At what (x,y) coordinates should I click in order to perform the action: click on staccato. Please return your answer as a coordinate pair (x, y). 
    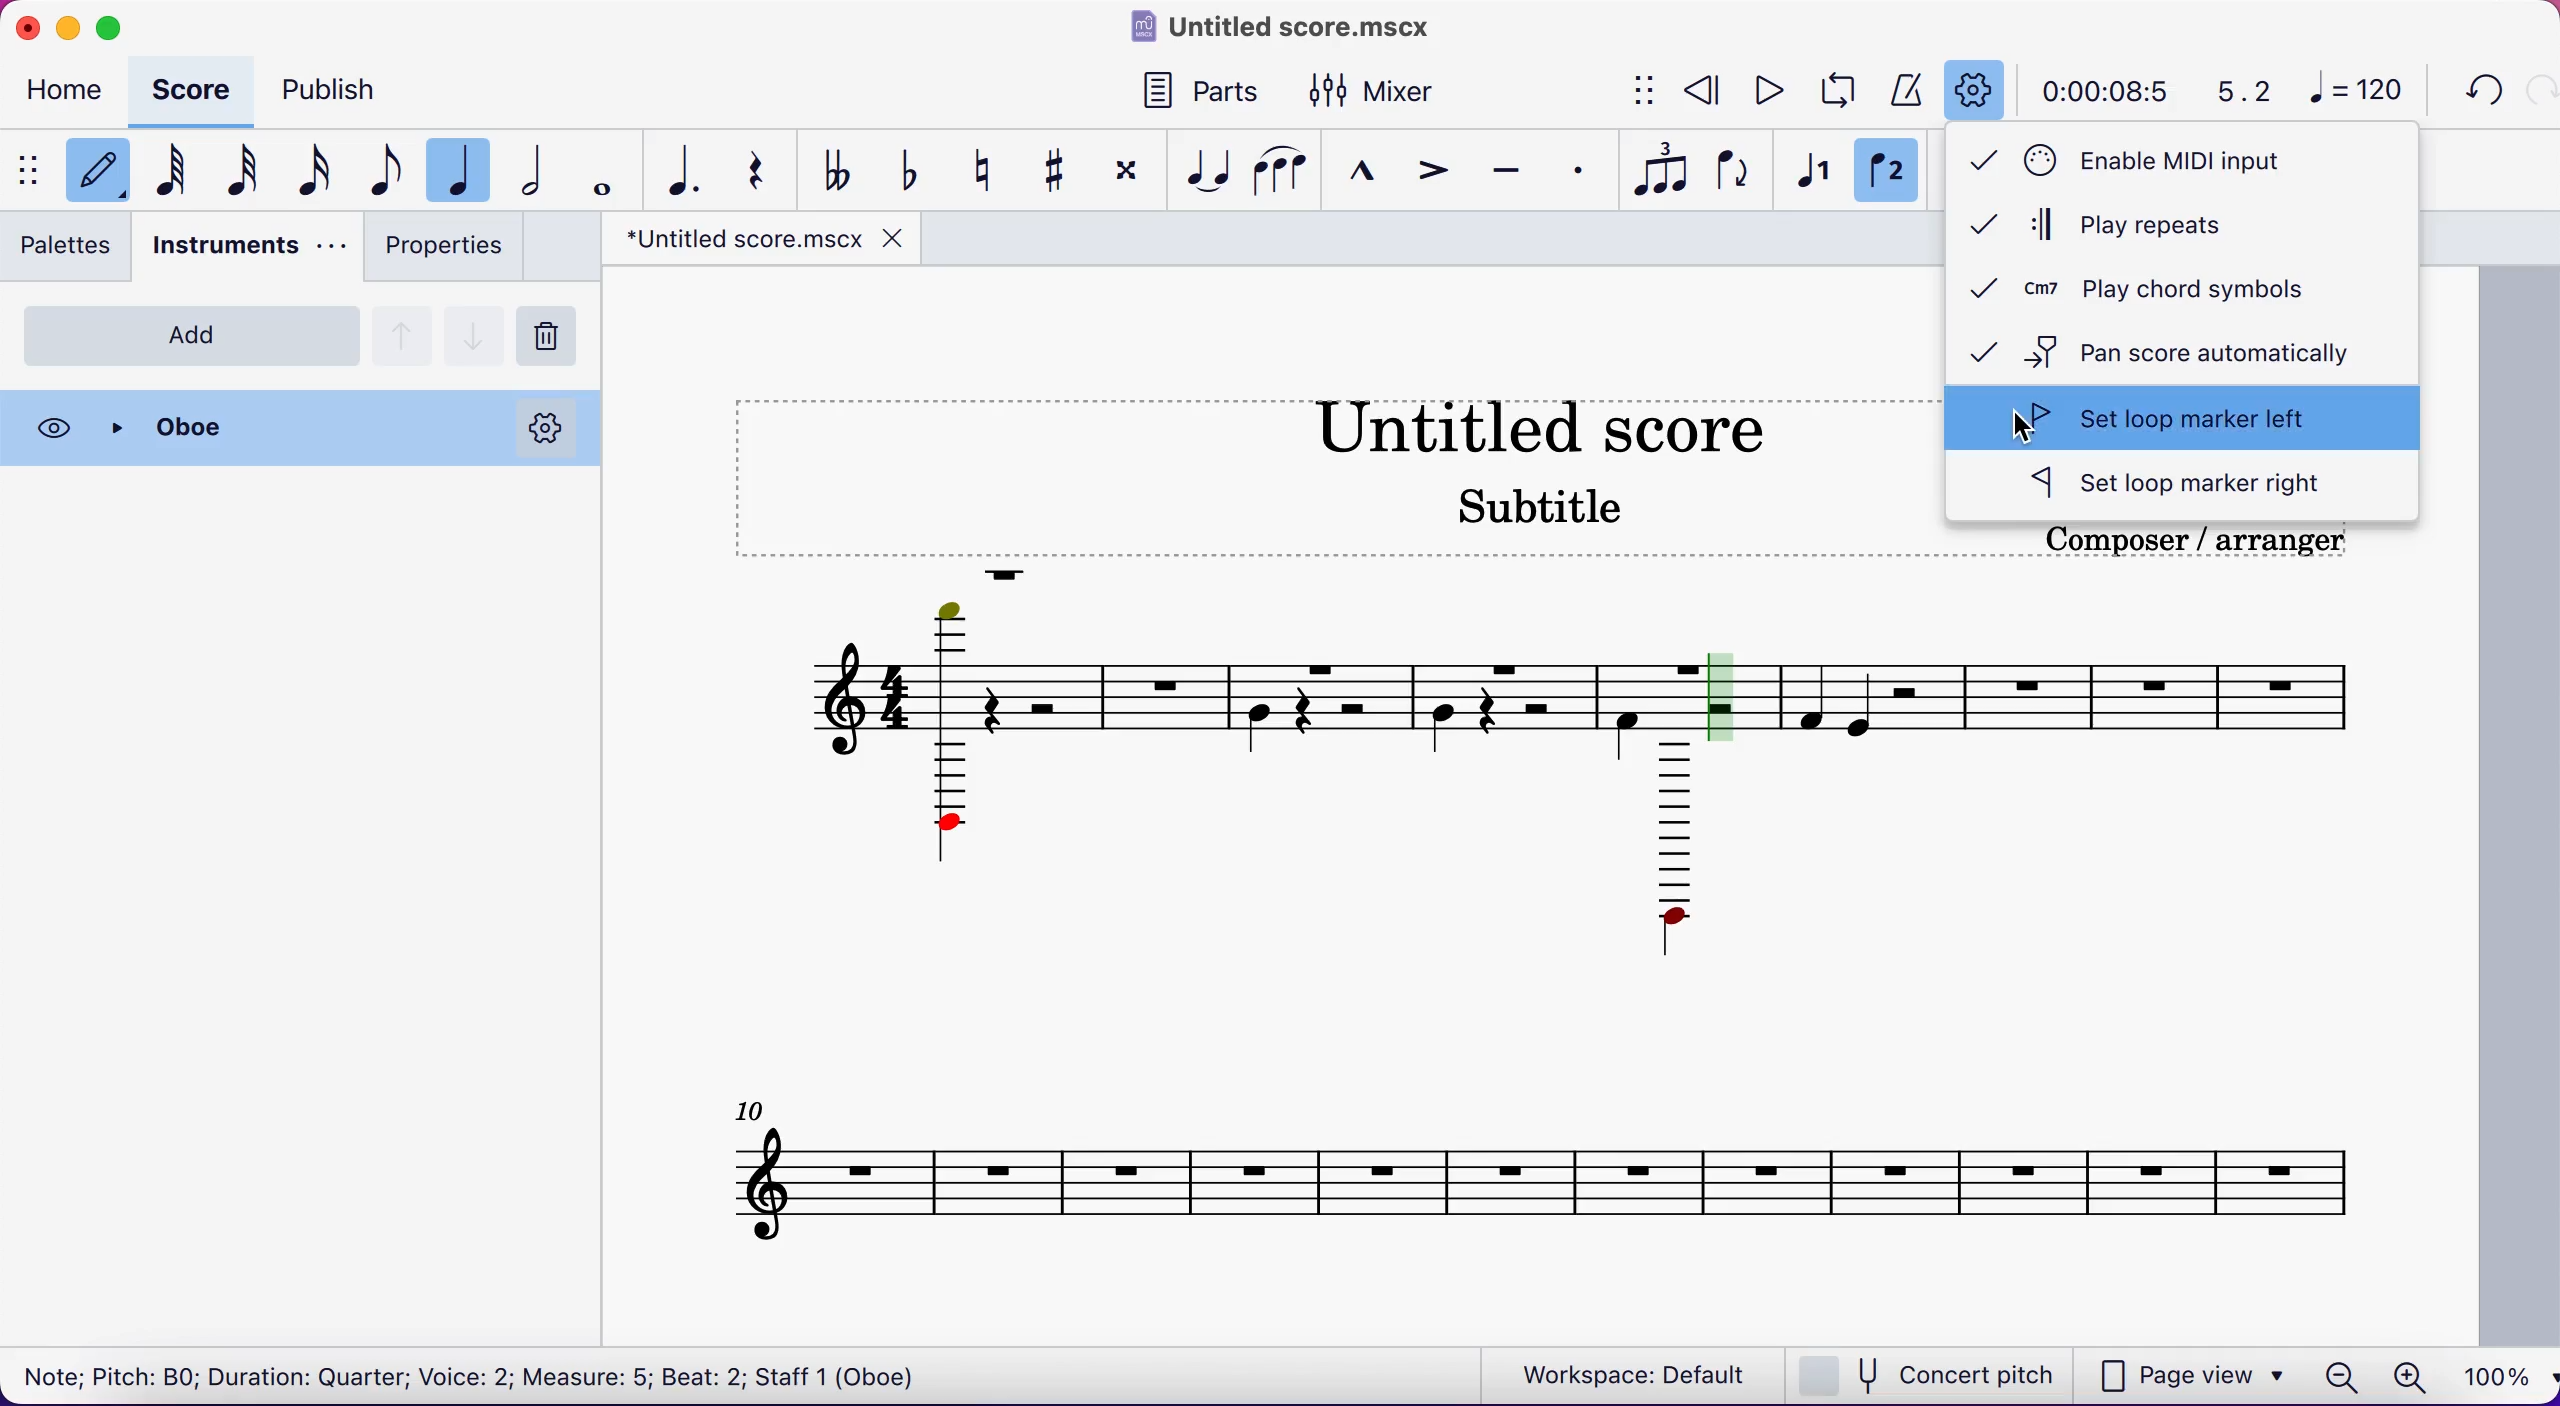
    Looking at the image, I should click on (1584, 171).